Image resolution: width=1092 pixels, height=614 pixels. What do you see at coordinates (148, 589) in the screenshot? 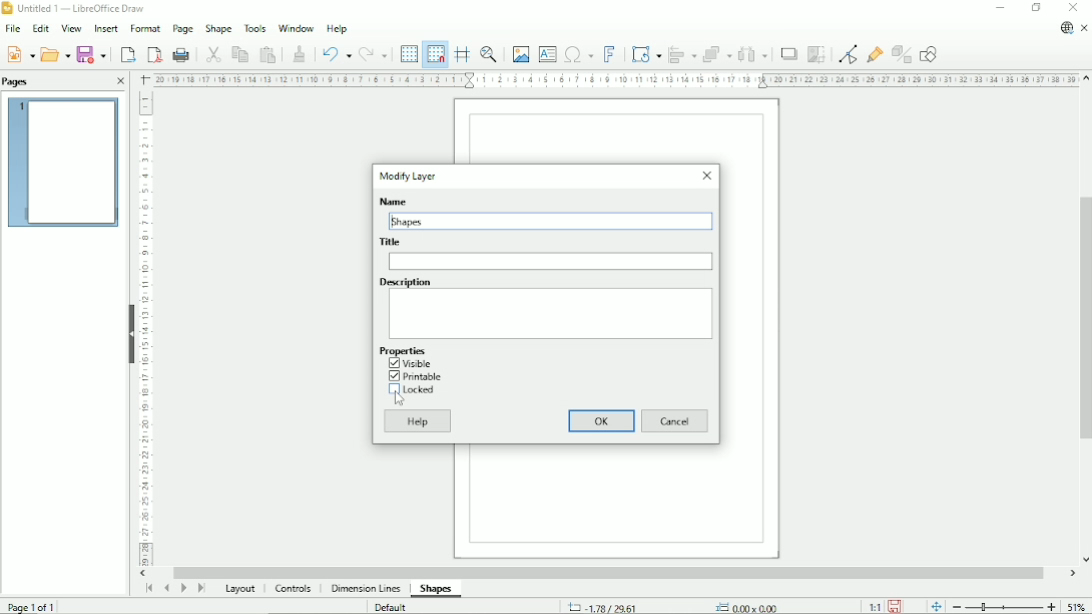
I see `Scroll to first page` at bounding box center [148, 589].